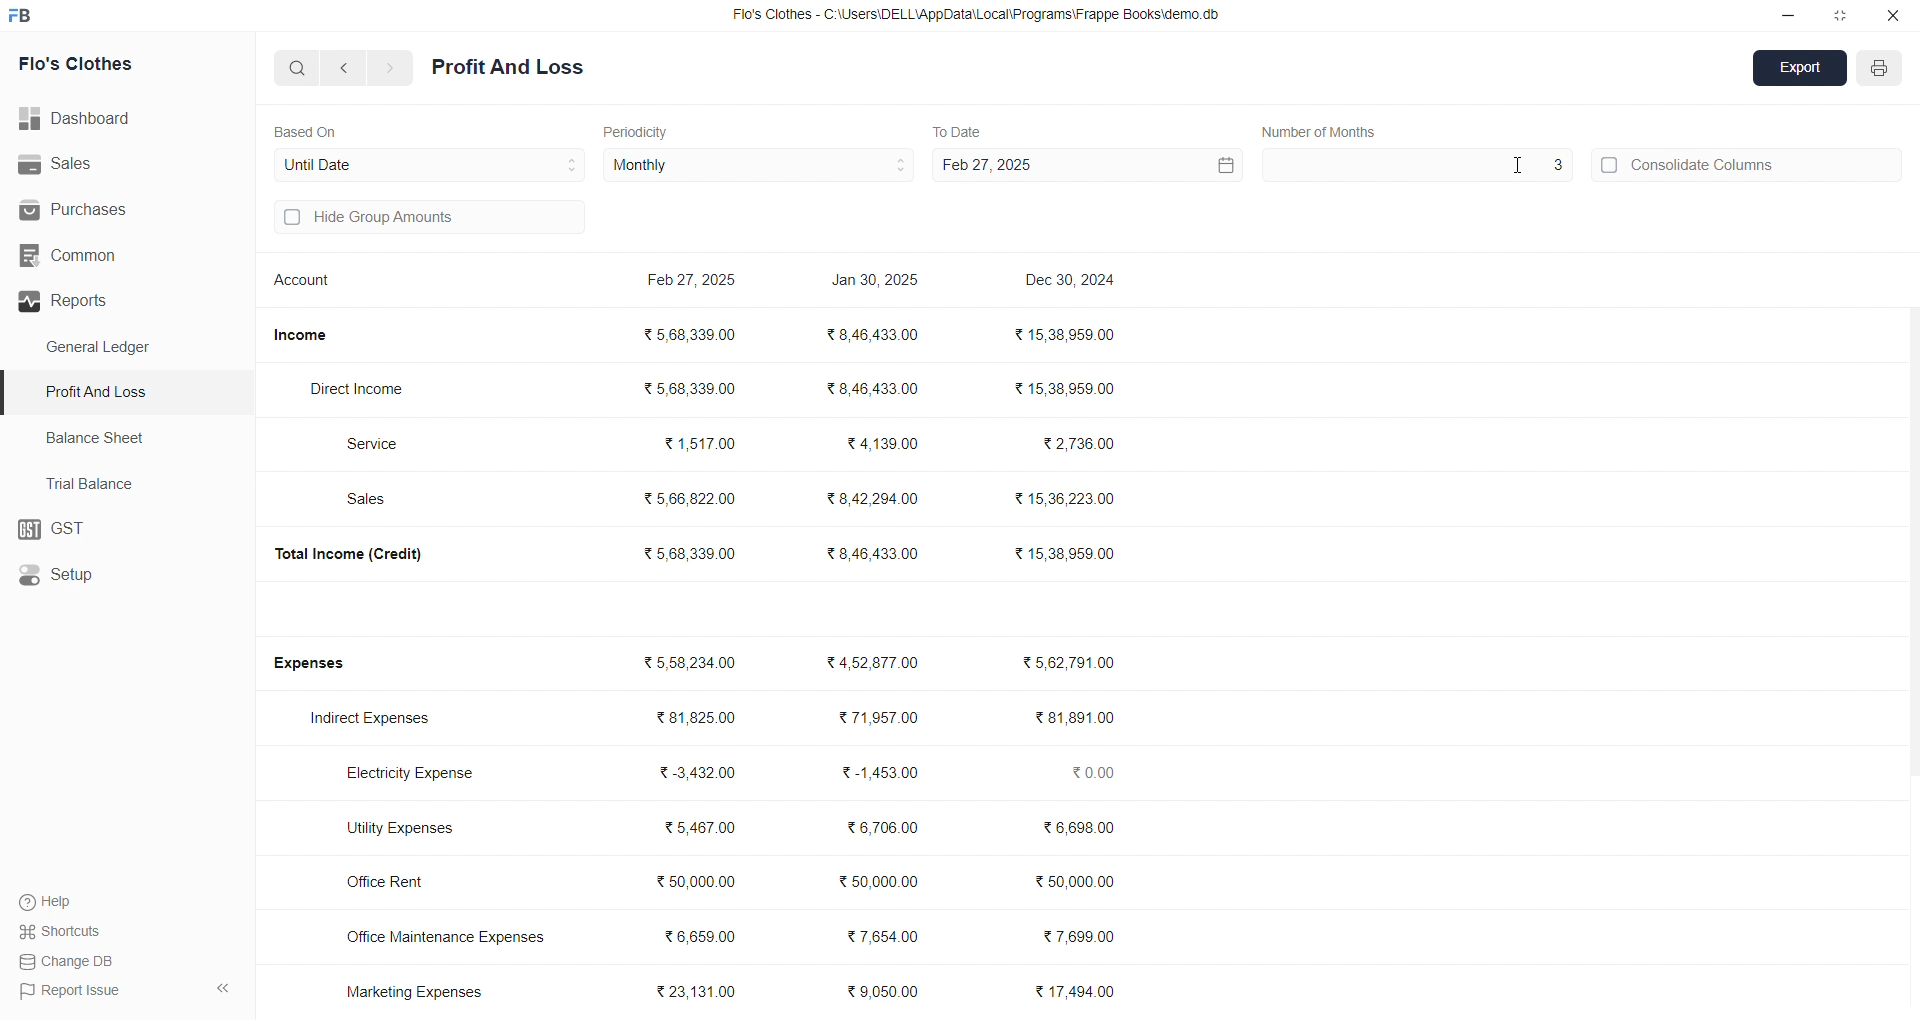 This screenshot has height=1020, width=1920. Describe the element at coordinates (119, 301) in the screenshot. I see `Reports` at that location.